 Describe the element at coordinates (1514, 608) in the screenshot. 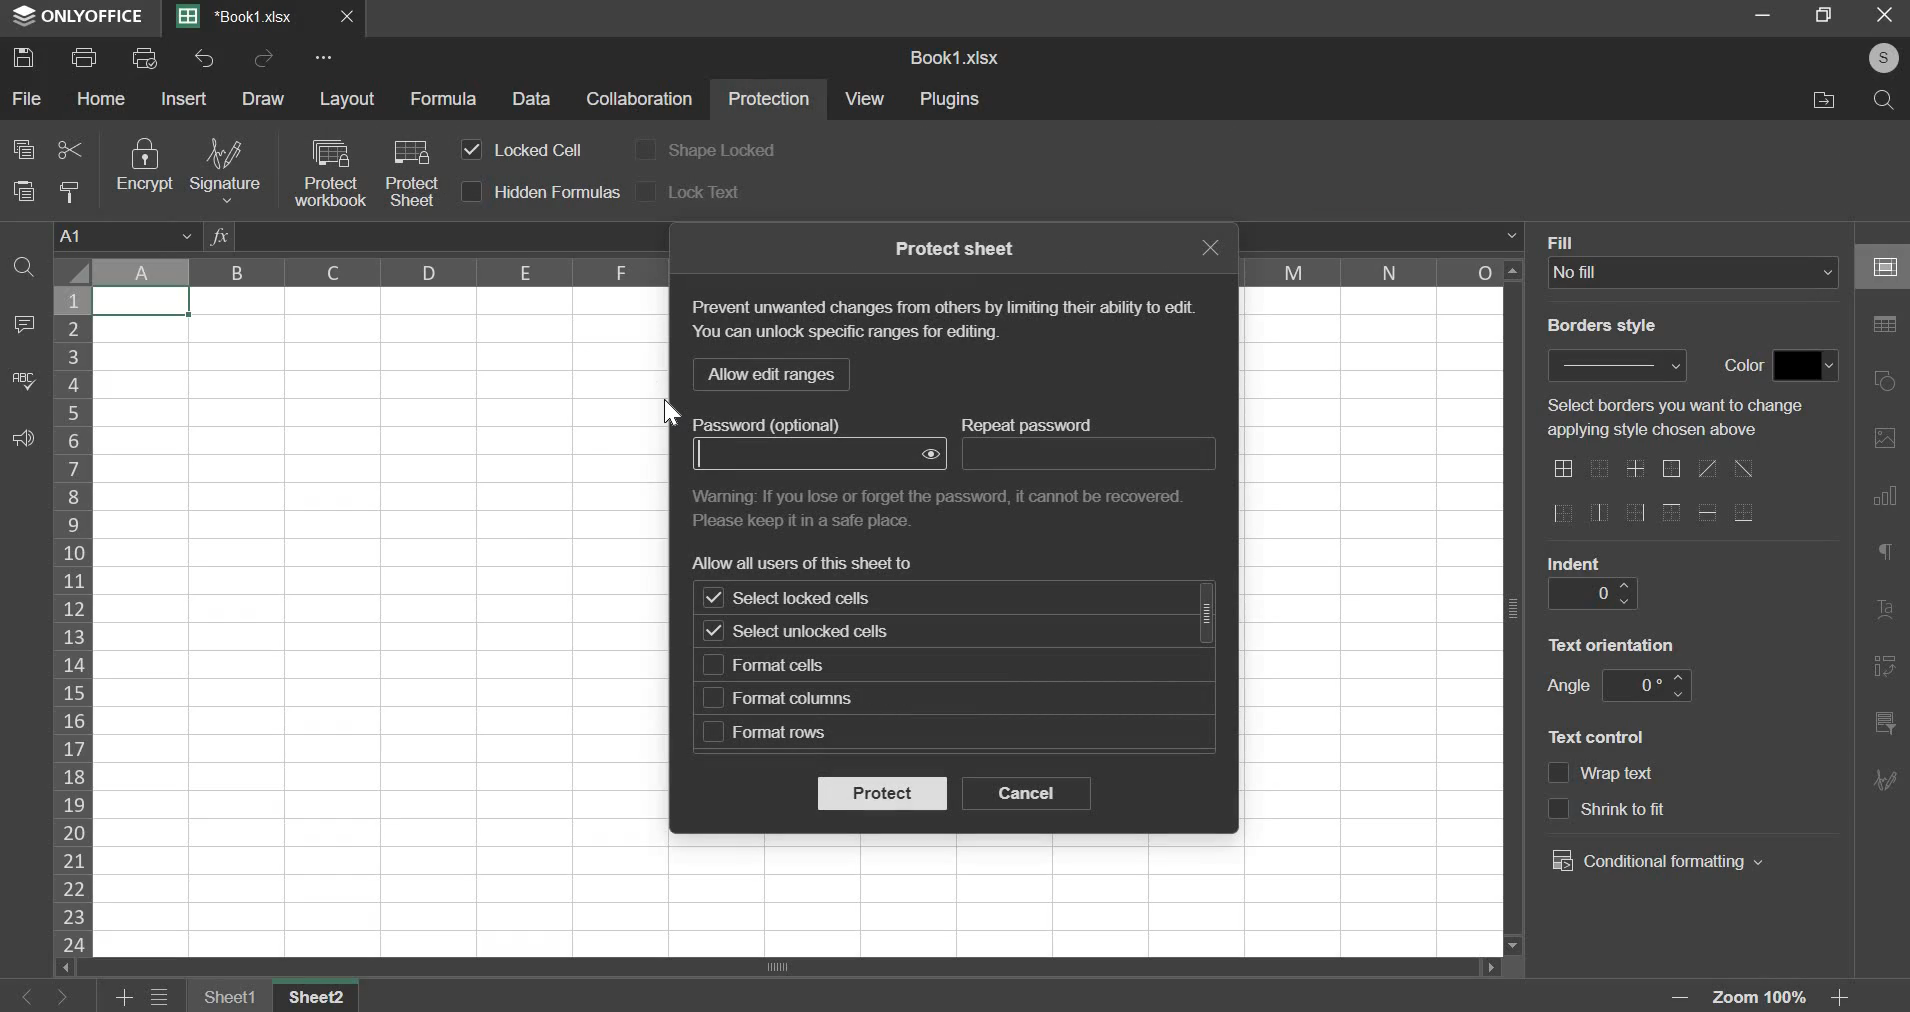

I see `Scroll bar` at that location.